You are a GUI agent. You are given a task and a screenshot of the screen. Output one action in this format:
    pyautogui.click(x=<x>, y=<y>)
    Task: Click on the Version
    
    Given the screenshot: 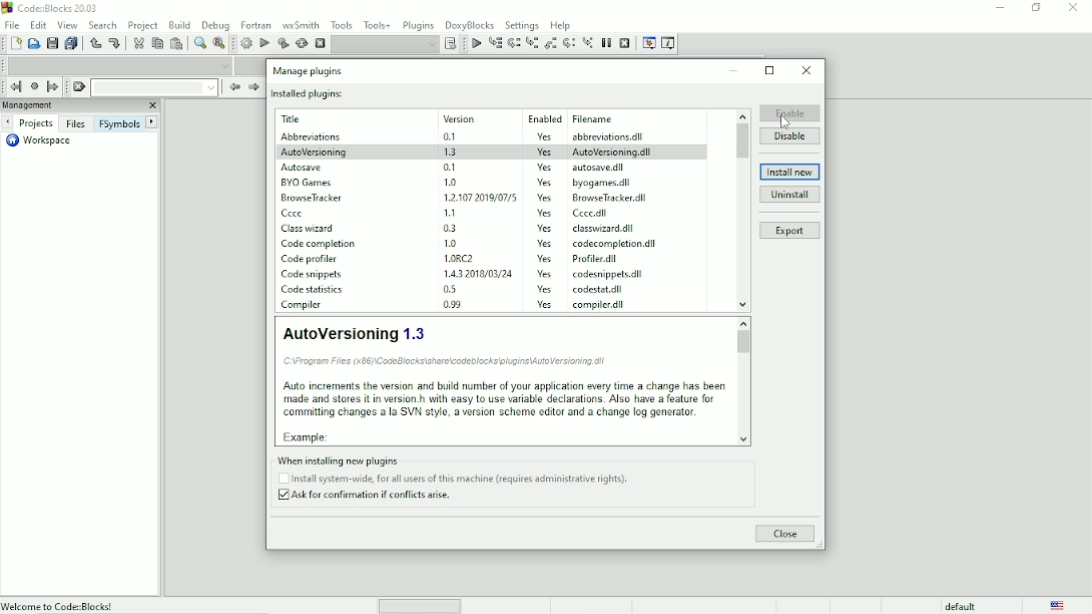 What is the action you would take?
    pyautogui.click(x=478, y=117)
    